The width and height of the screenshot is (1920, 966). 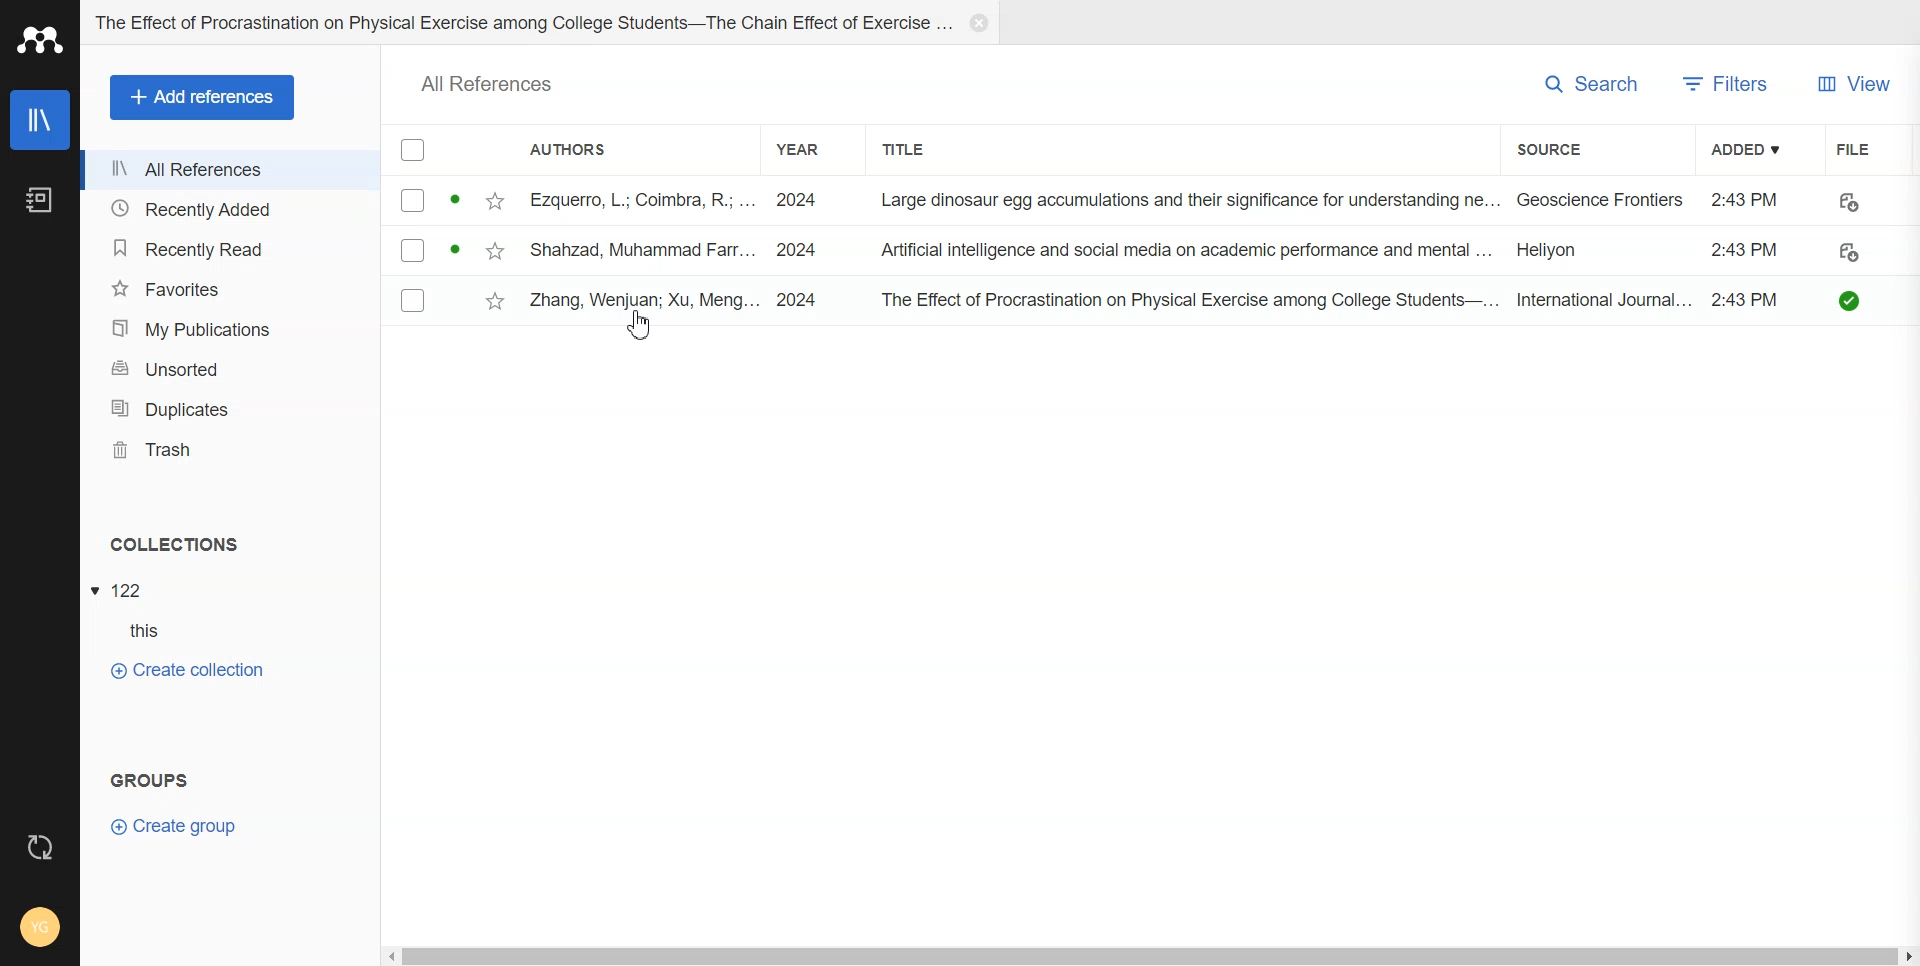 What do you see at coordinates (414, 250) in the screenshot?
I see `Checkbox` at bounding box center [414, 250].